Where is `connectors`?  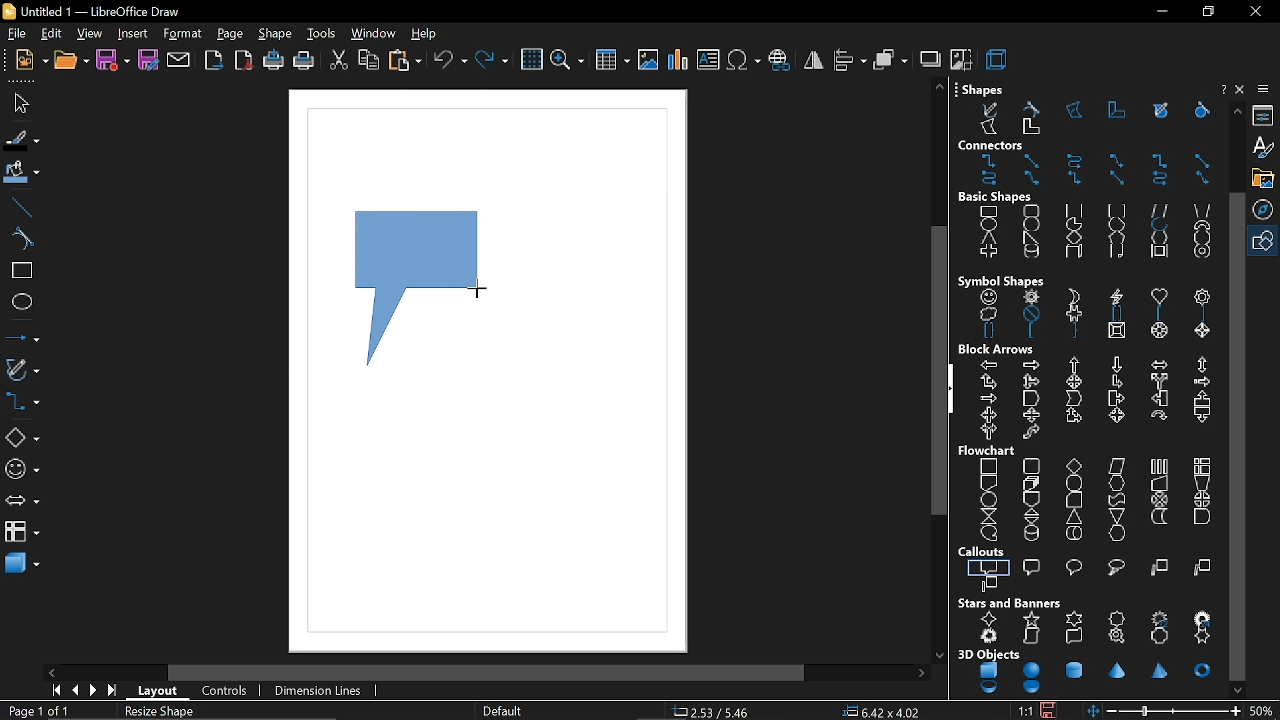
connectors is located at coordinates (21, 402).